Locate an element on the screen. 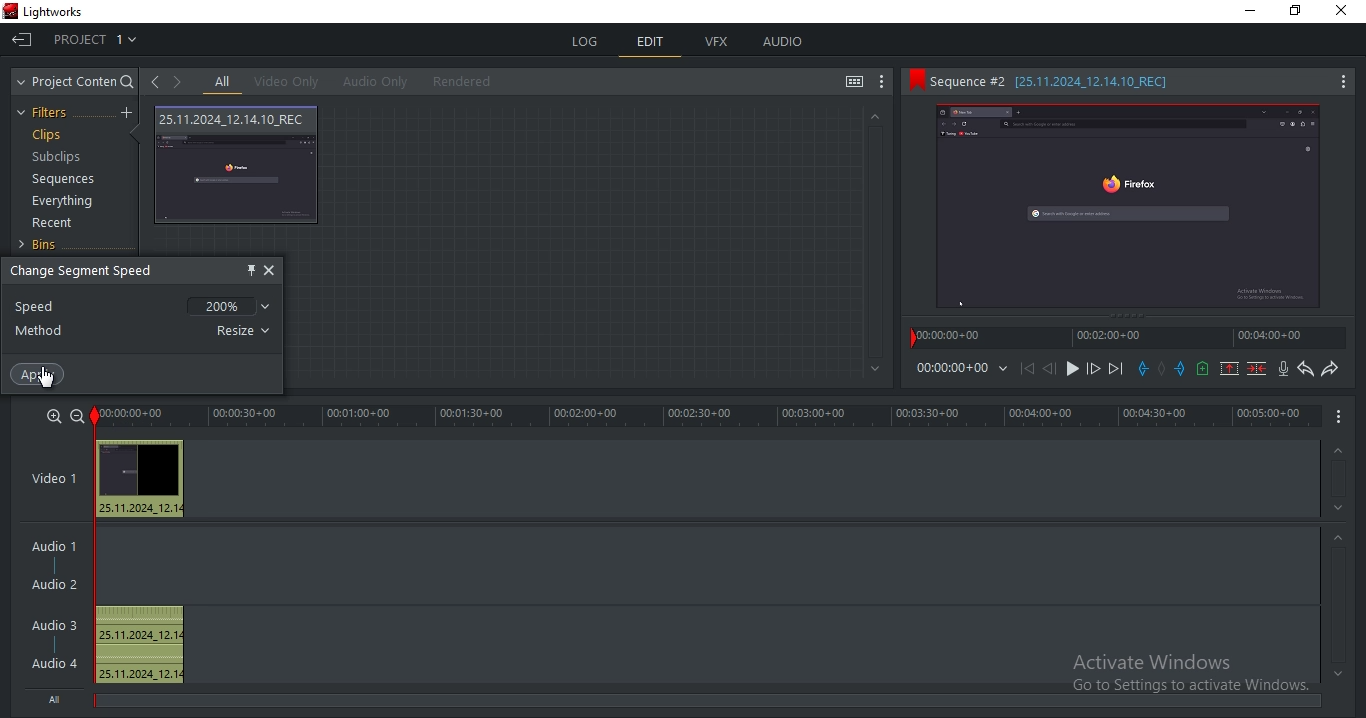 Image resolution: width=1366 pixels, height=718 pixels. video only is located at coordinates (292, 82).